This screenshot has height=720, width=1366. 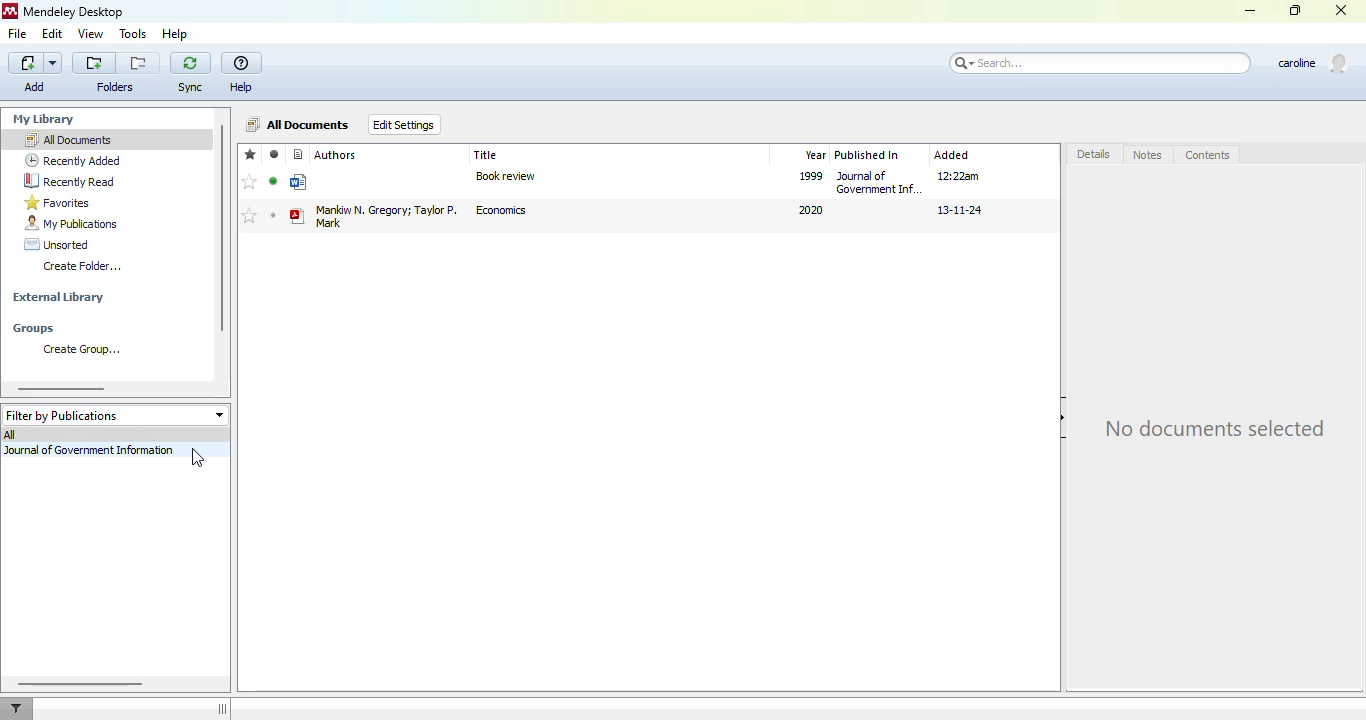 What do you see at coordinates (814, 155) in the screenshot?
I see `year` at bounding box center [814, 155].